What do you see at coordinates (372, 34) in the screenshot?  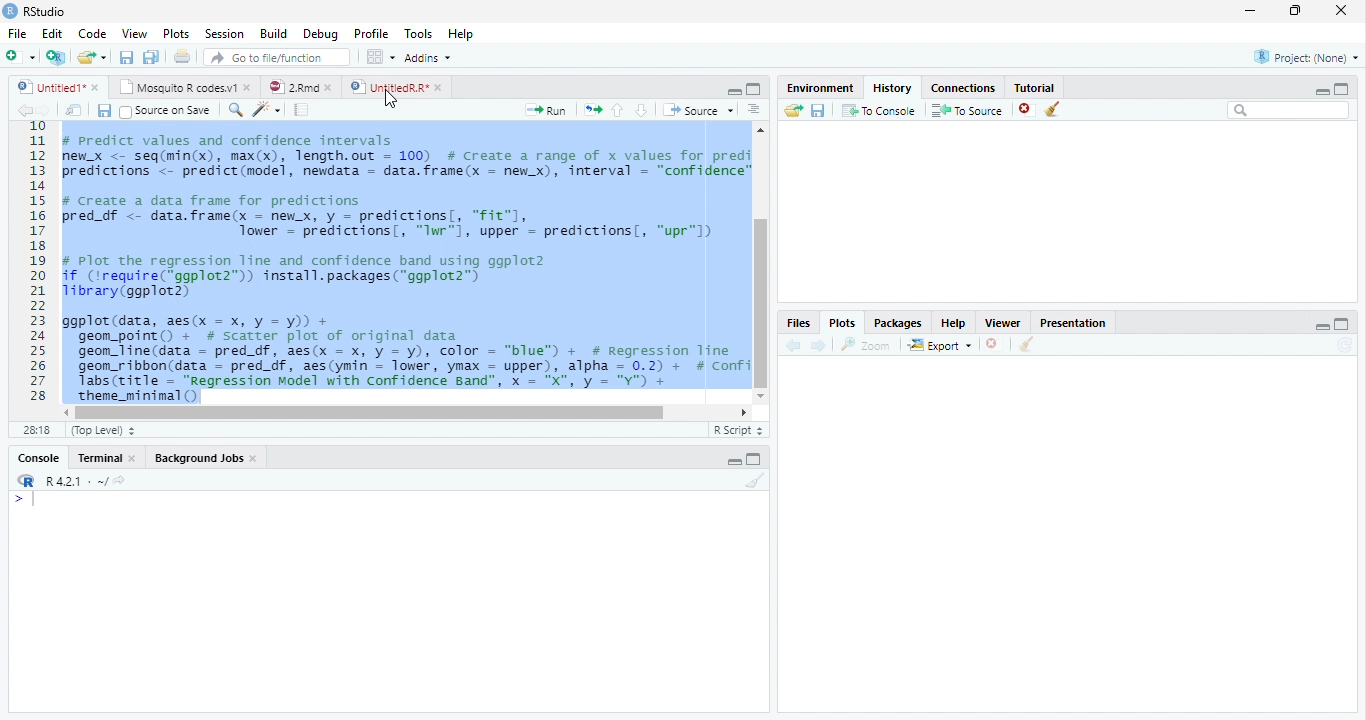 I see `Profile` at bounding box center [372, 34].